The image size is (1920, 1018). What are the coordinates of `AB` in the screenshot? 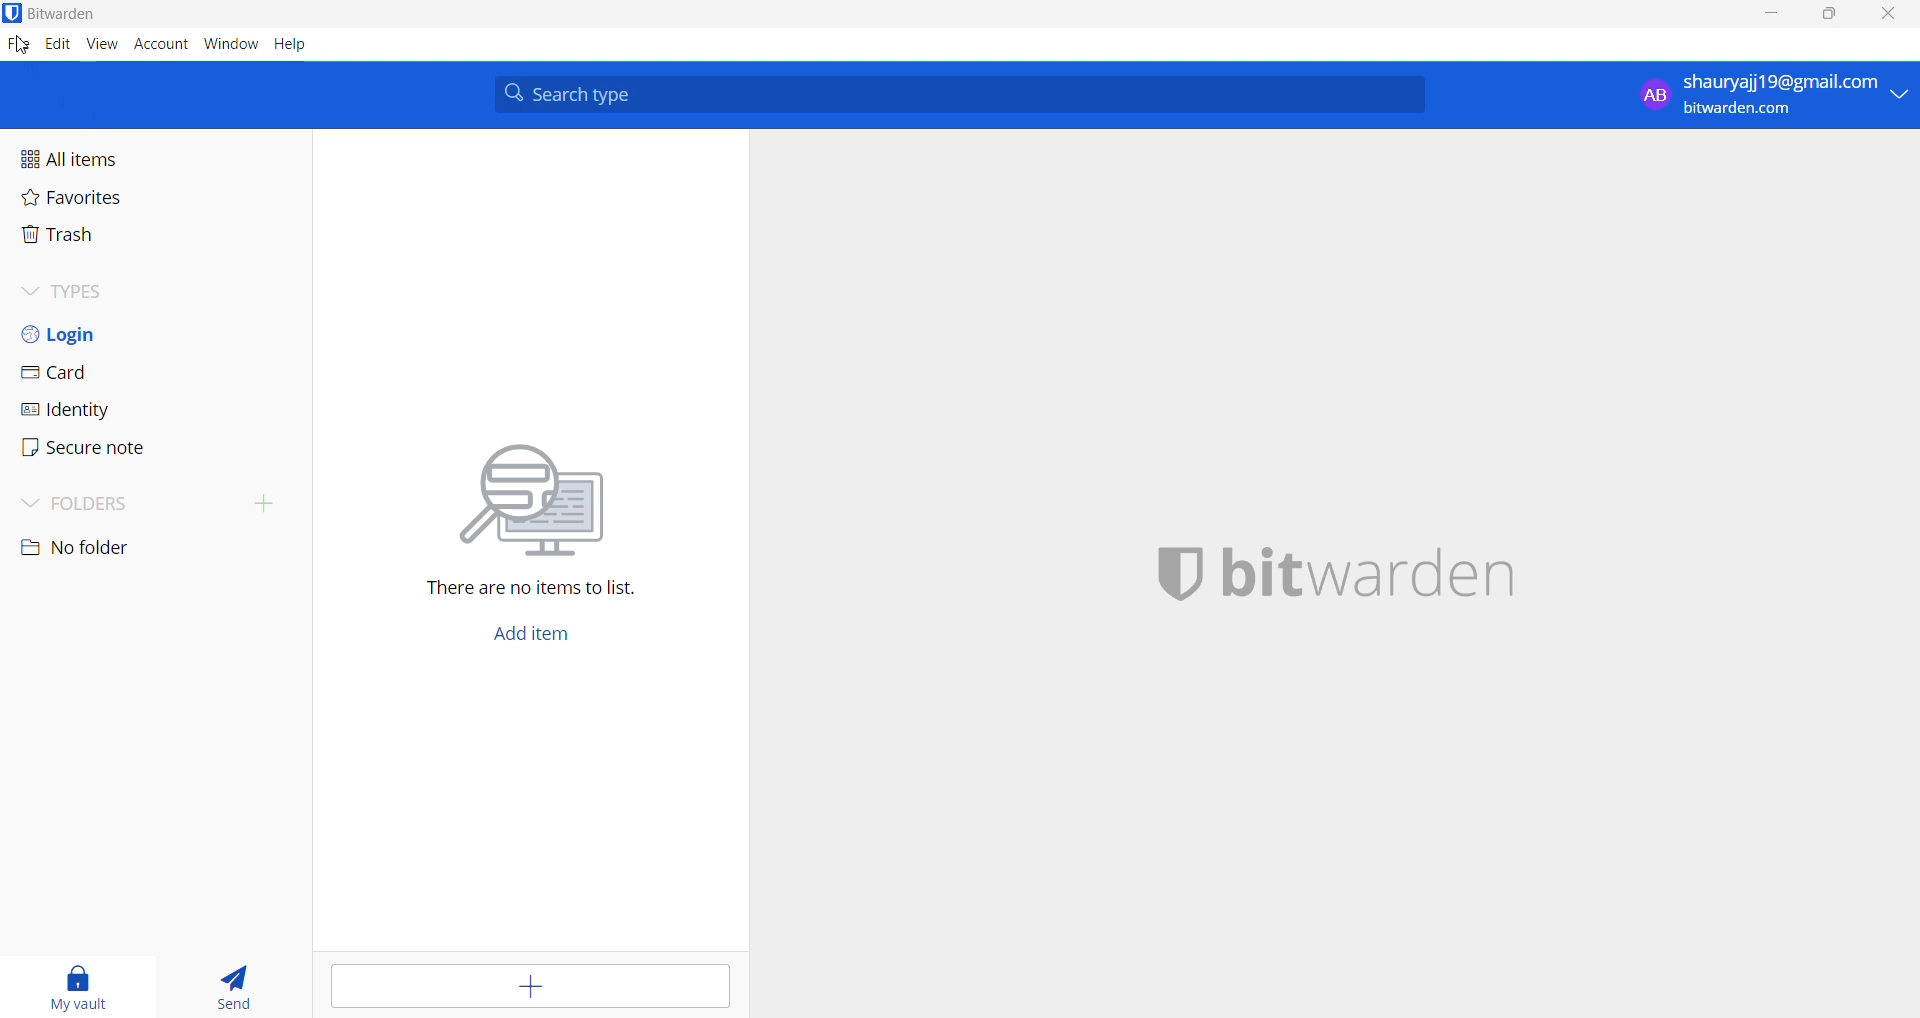 It's located at (1651, 97).